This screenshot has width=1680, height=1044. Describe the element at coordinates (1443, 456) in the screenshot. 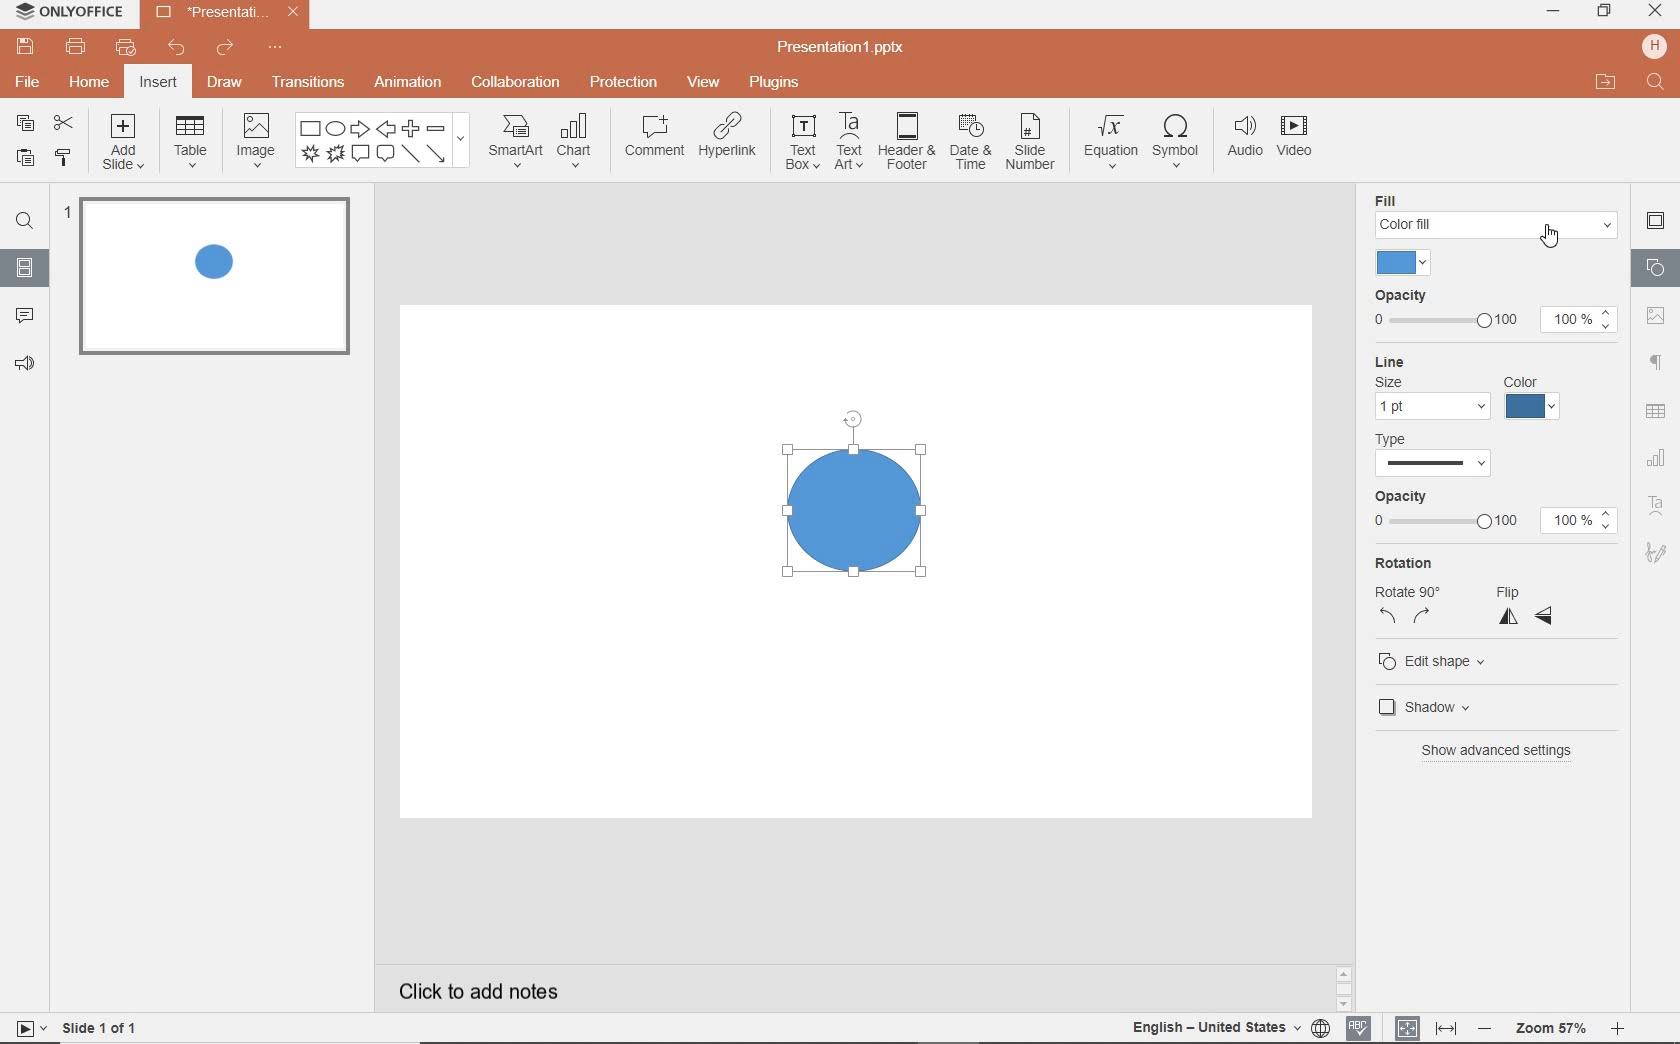

I see `line Type` at that location.